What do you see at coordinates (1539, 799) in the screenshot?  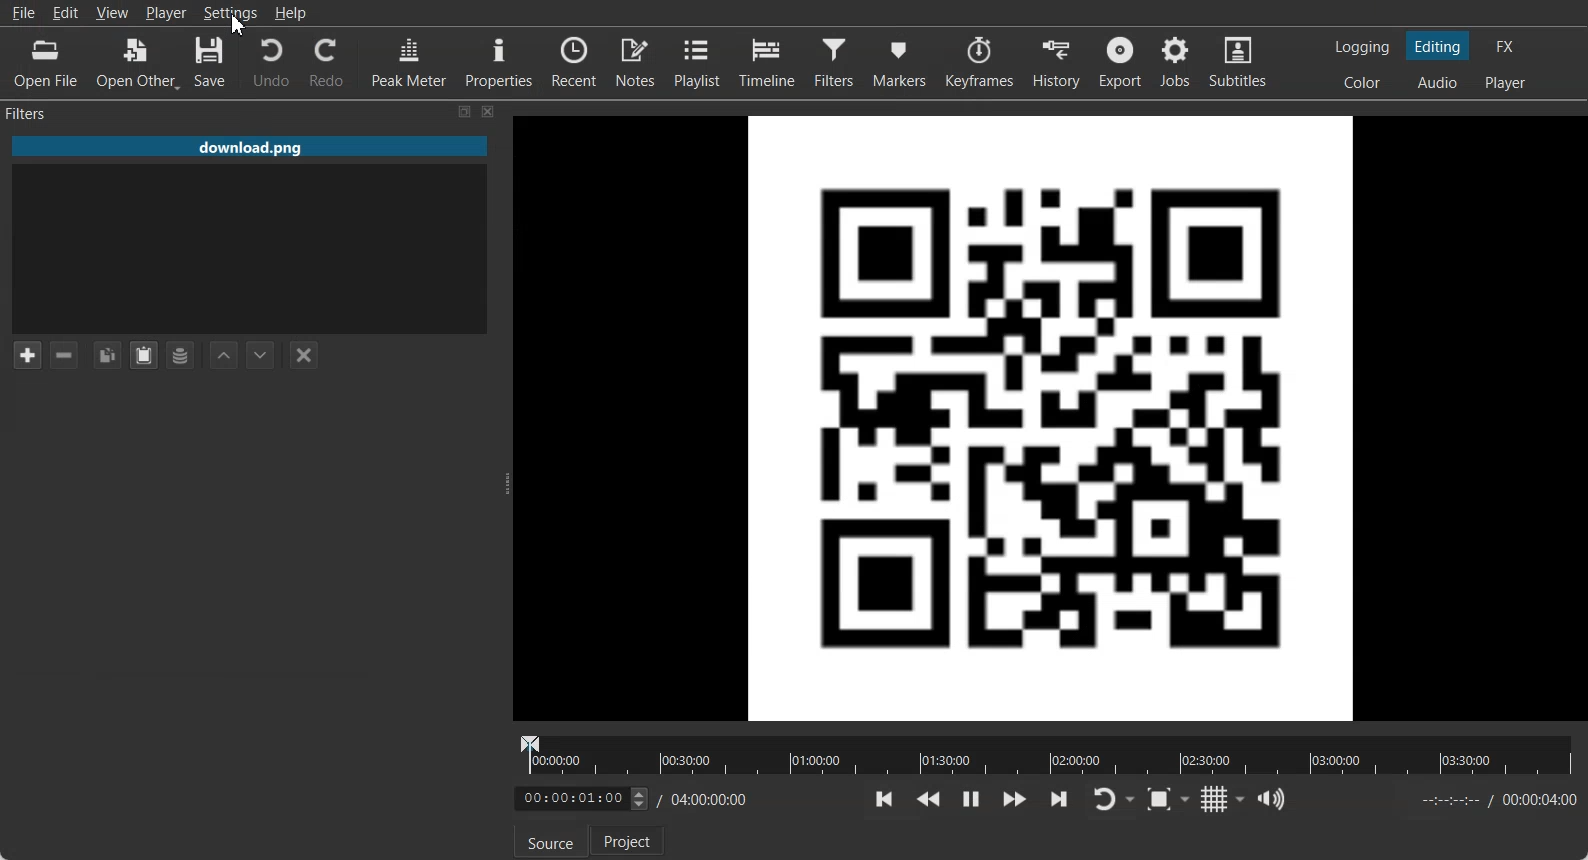 I see `Time added` at bounding box center [1539, 799].